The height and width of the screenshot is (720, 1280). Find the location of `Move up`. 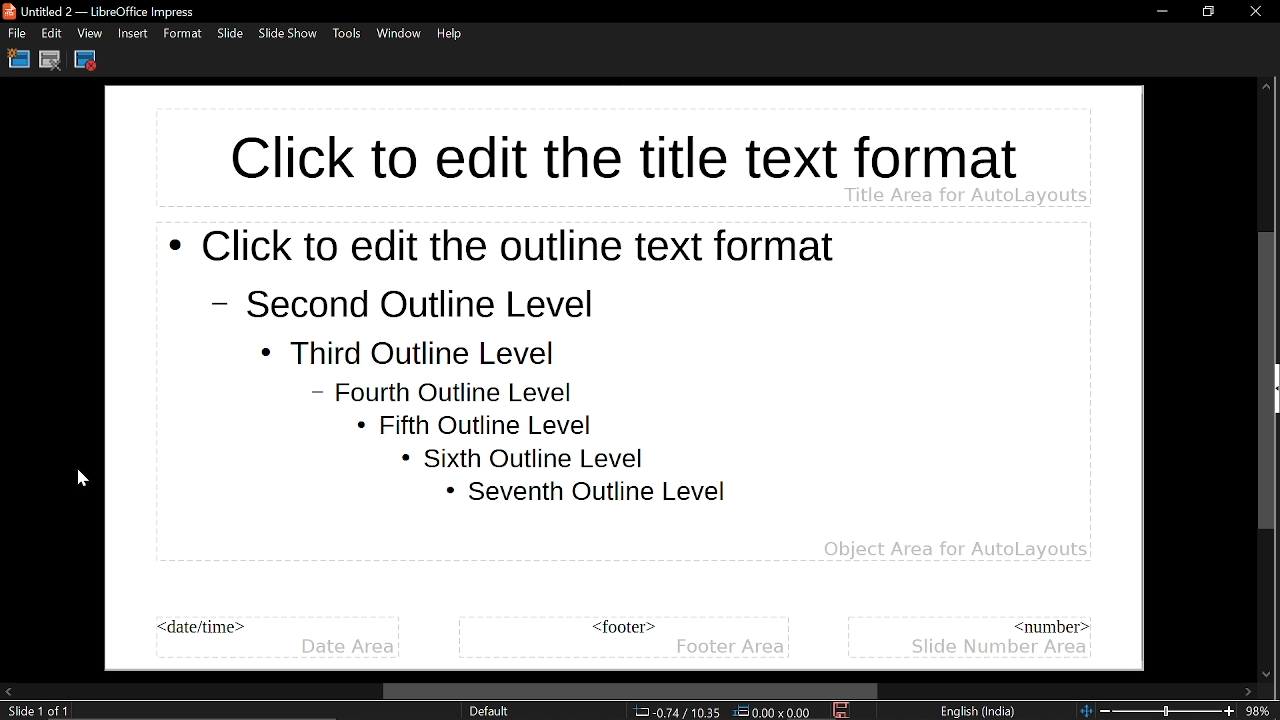

Move up is located at coordinates (1267, 53).